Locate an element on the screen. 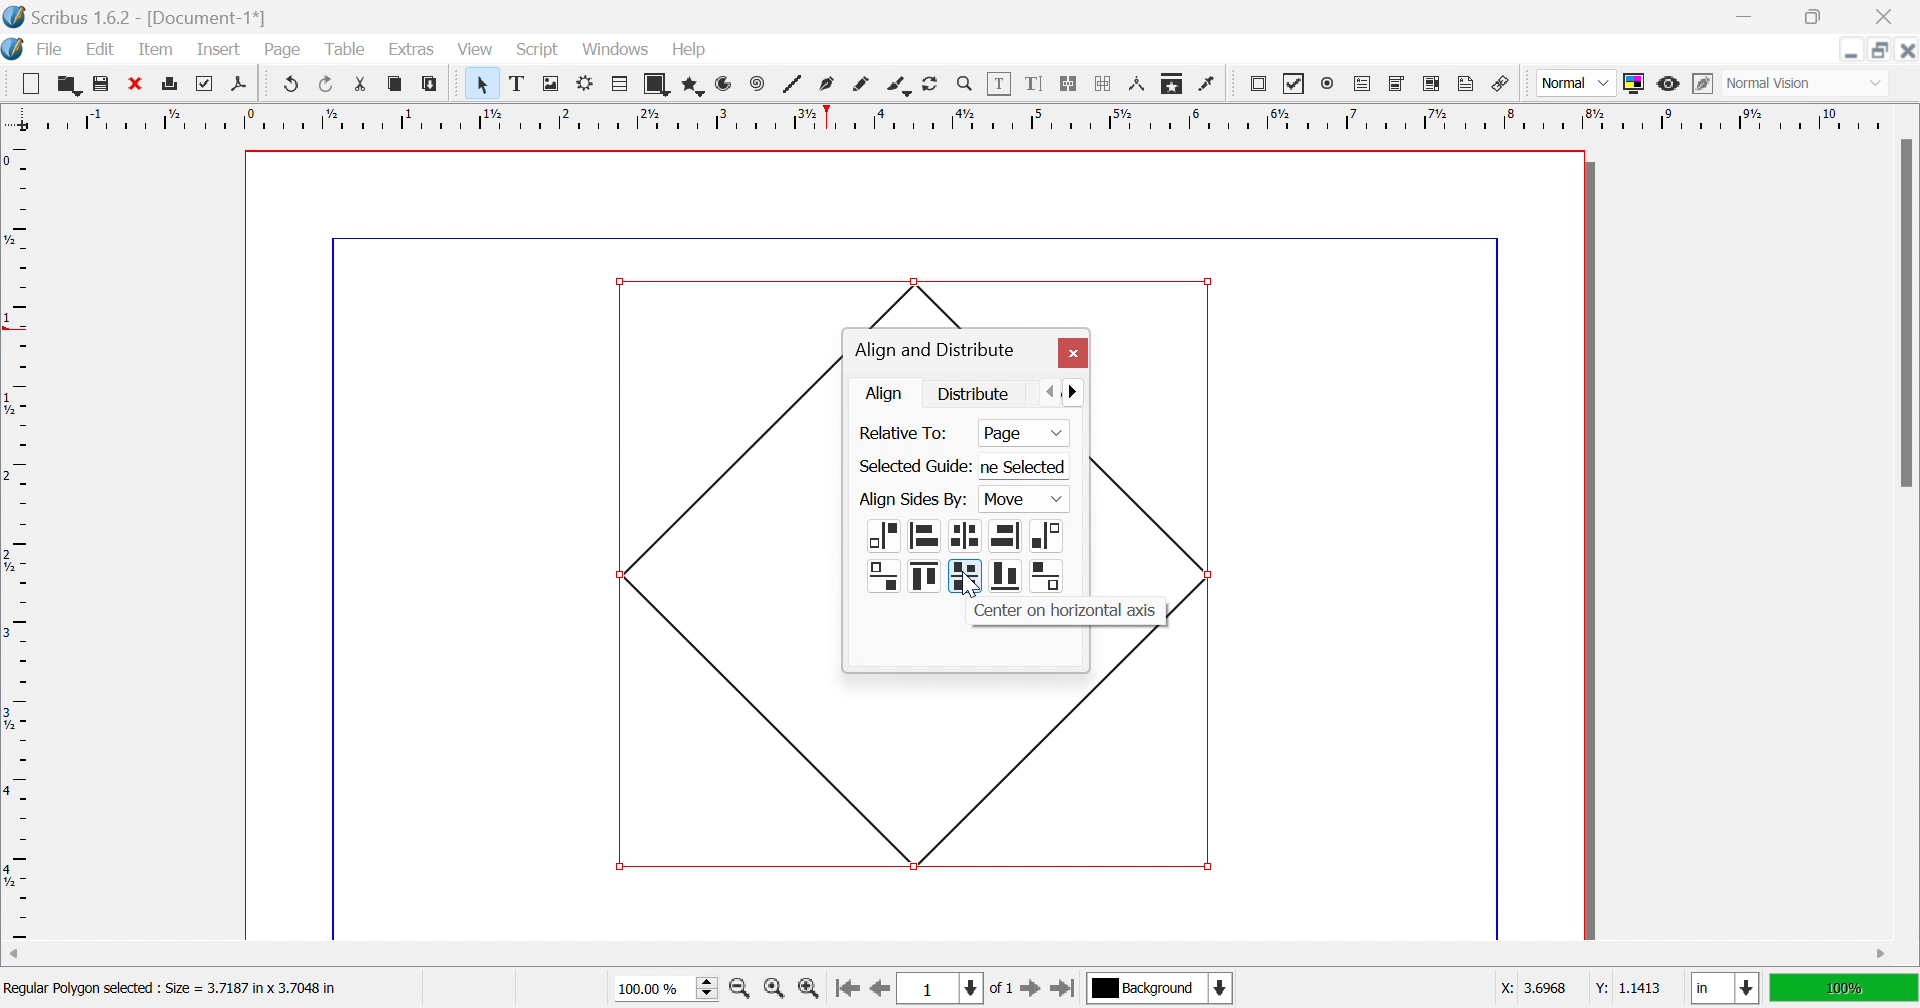 The image size is (1920, 1008). Align Sides By: is located at coordinates (913, 500).